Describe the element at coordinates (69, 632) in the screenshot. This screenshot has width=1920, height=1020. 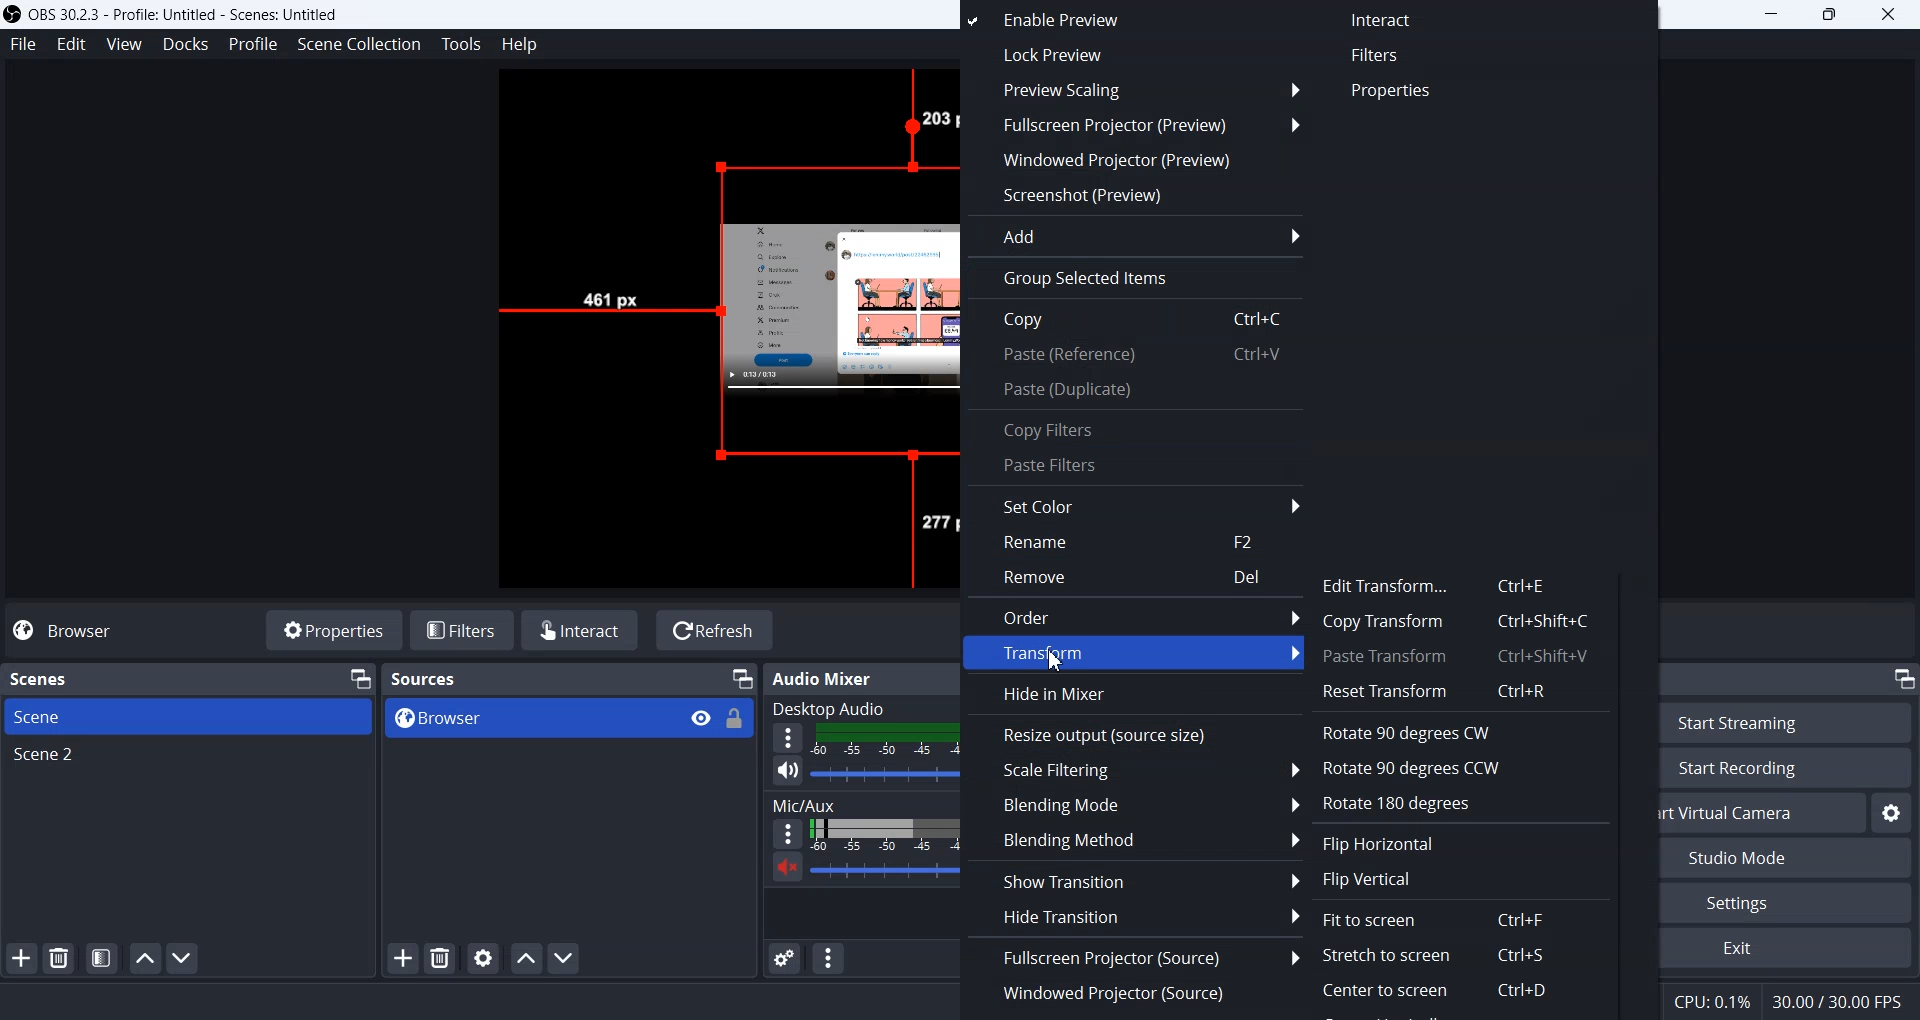
I see `Browser` at that location.